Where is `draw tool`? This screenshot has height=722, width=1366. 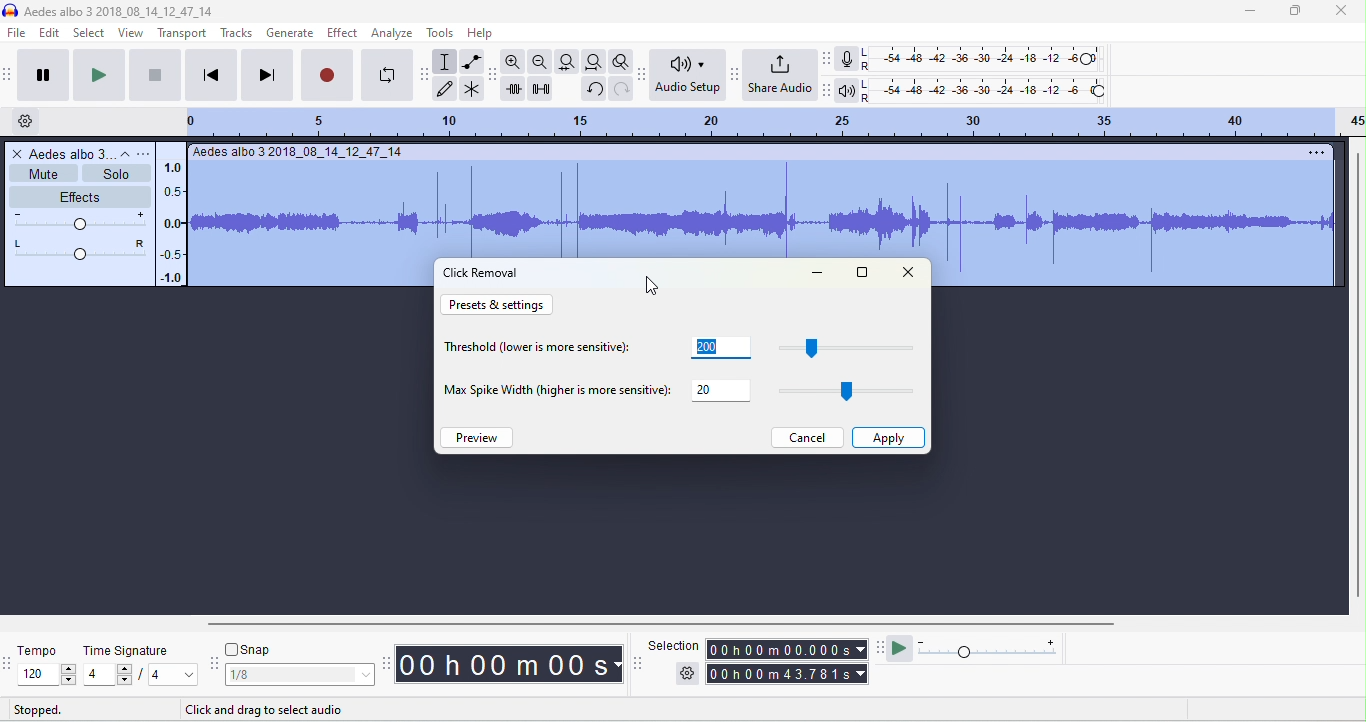
draw tool is located at coordinates (445, 89).